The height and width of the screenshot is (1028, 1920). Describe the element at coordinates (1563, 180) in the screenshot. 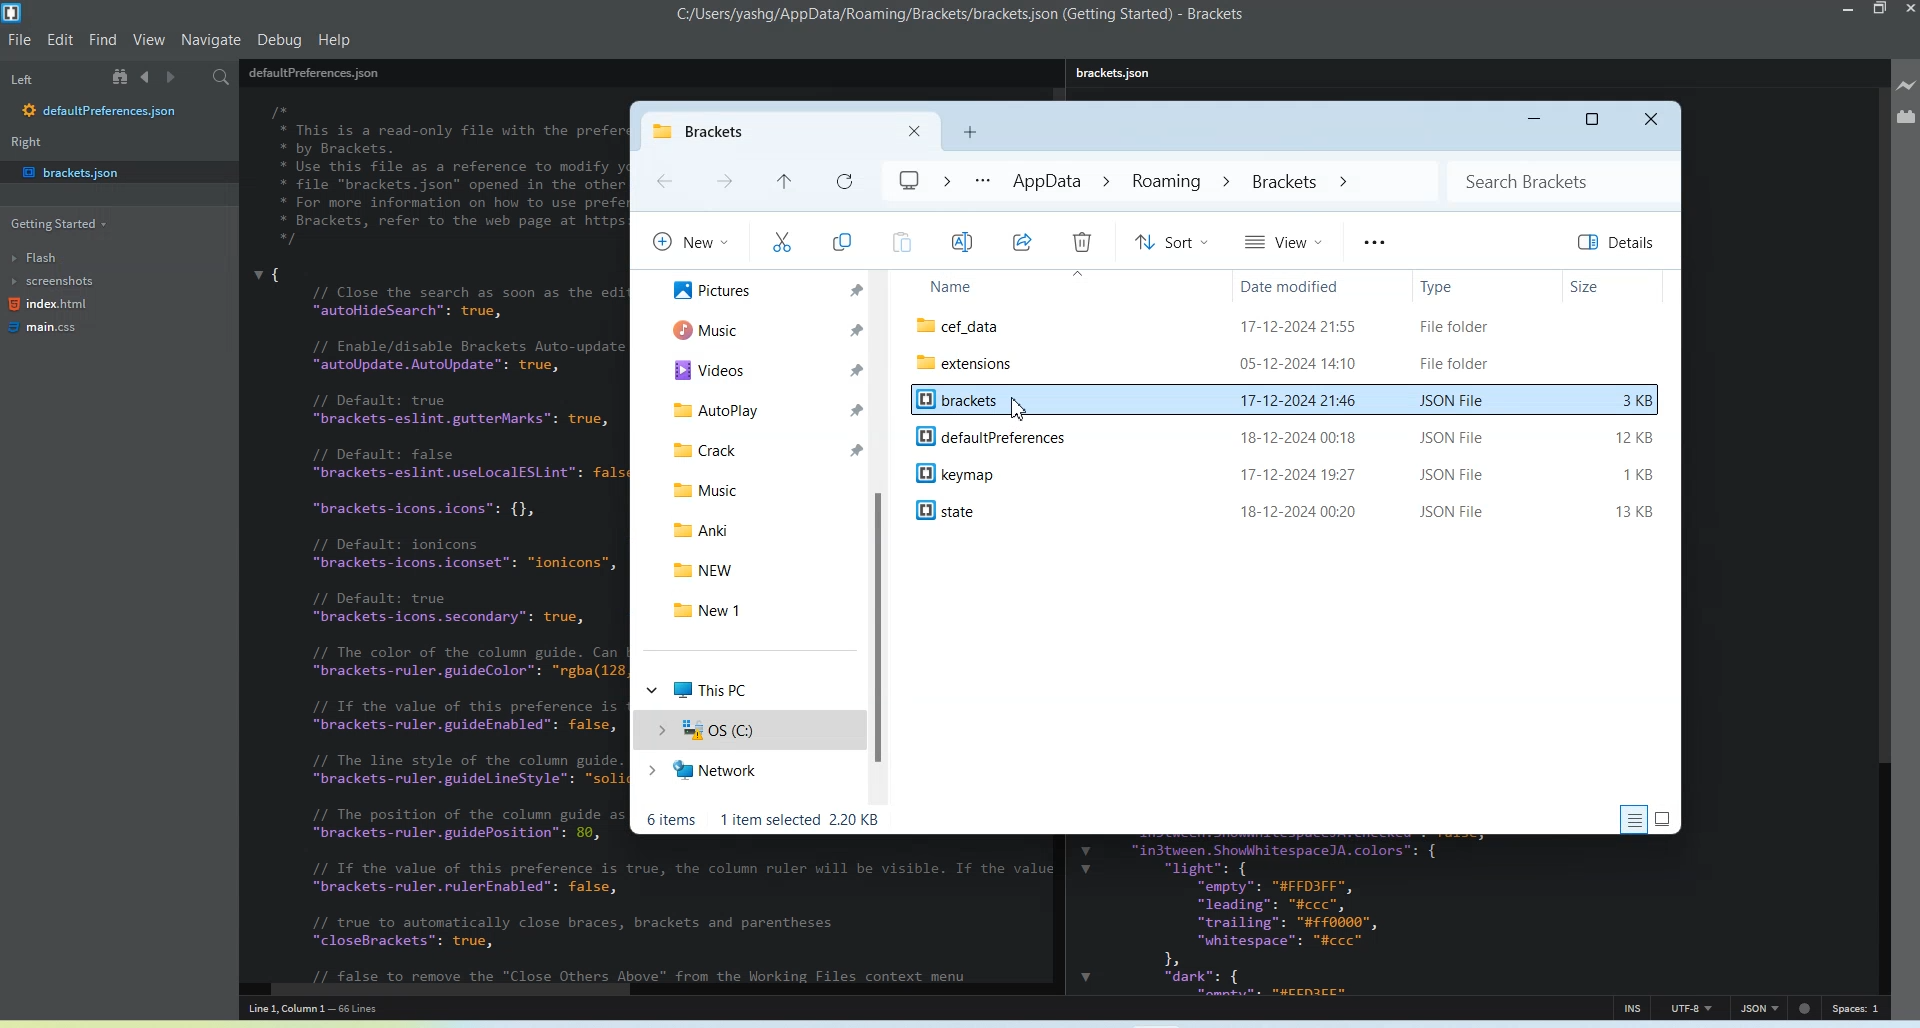

I see `Search Bar` at that location.